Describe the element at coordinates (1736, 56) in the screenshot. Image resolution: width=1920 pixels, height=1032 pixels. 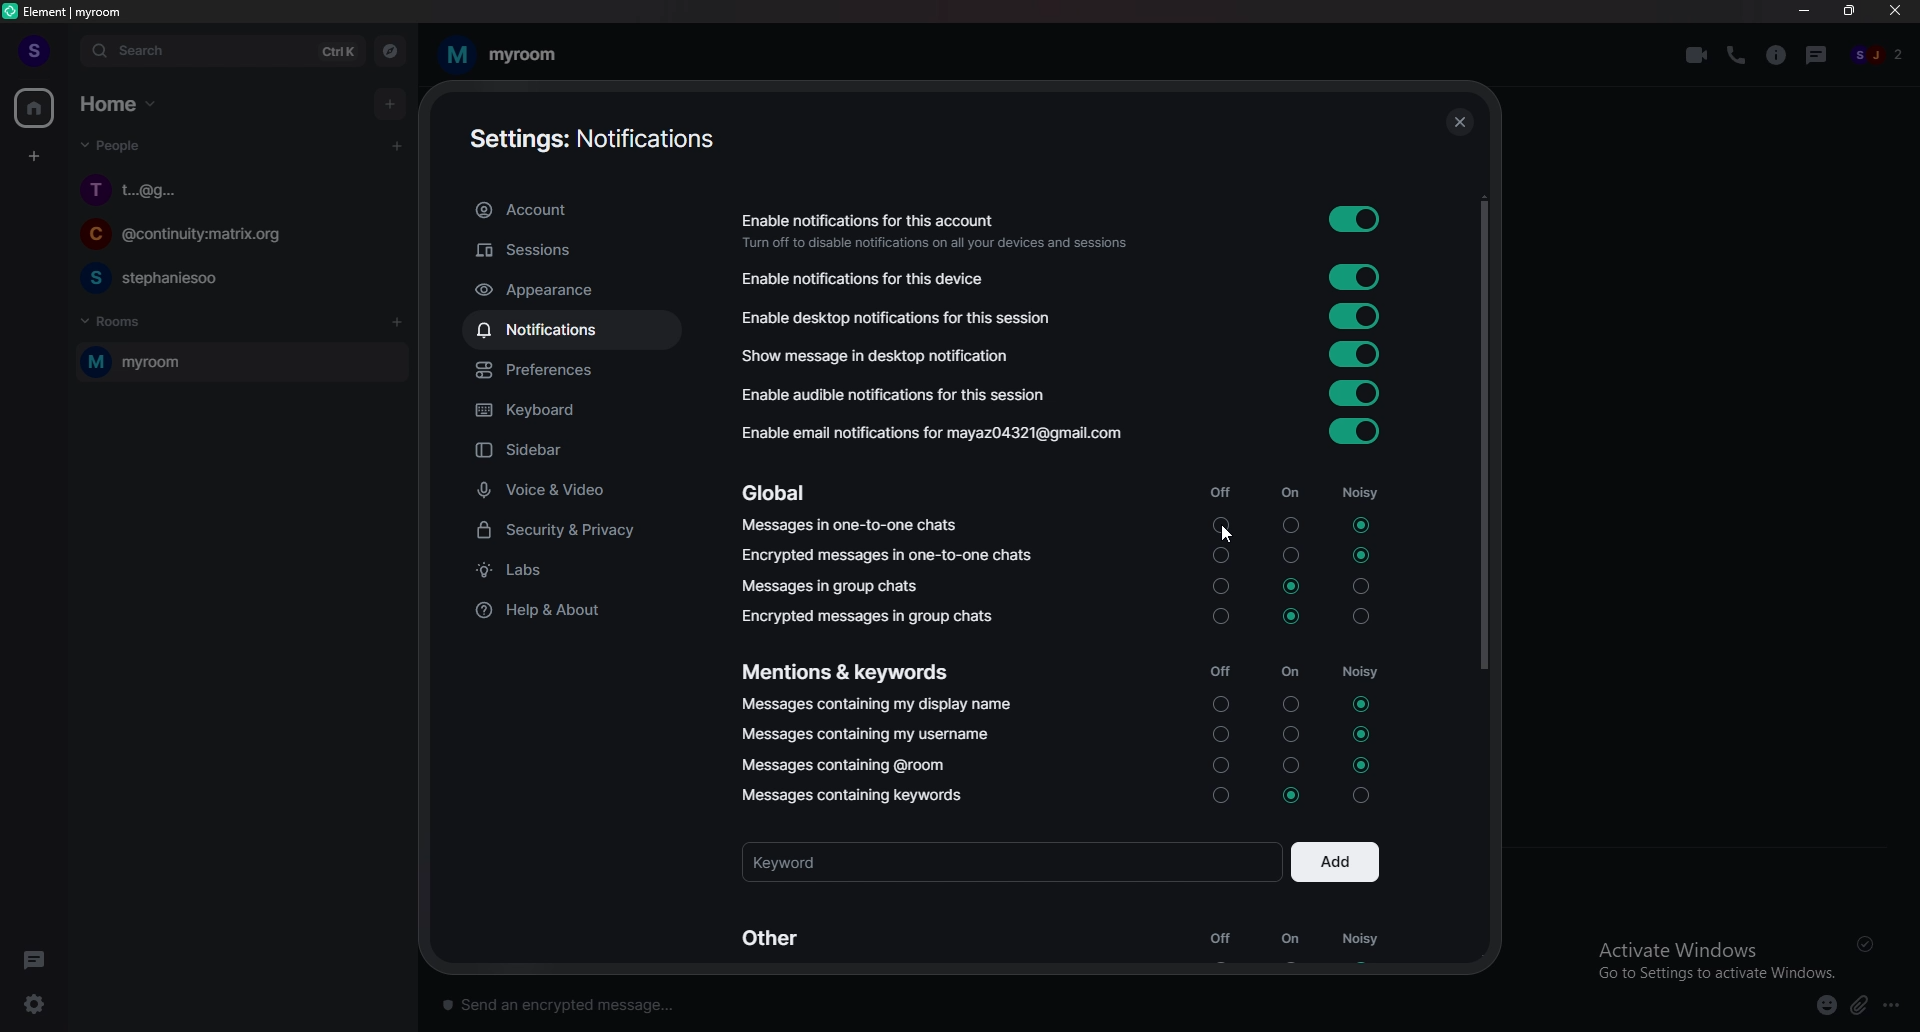
I see `voice call` at that location.